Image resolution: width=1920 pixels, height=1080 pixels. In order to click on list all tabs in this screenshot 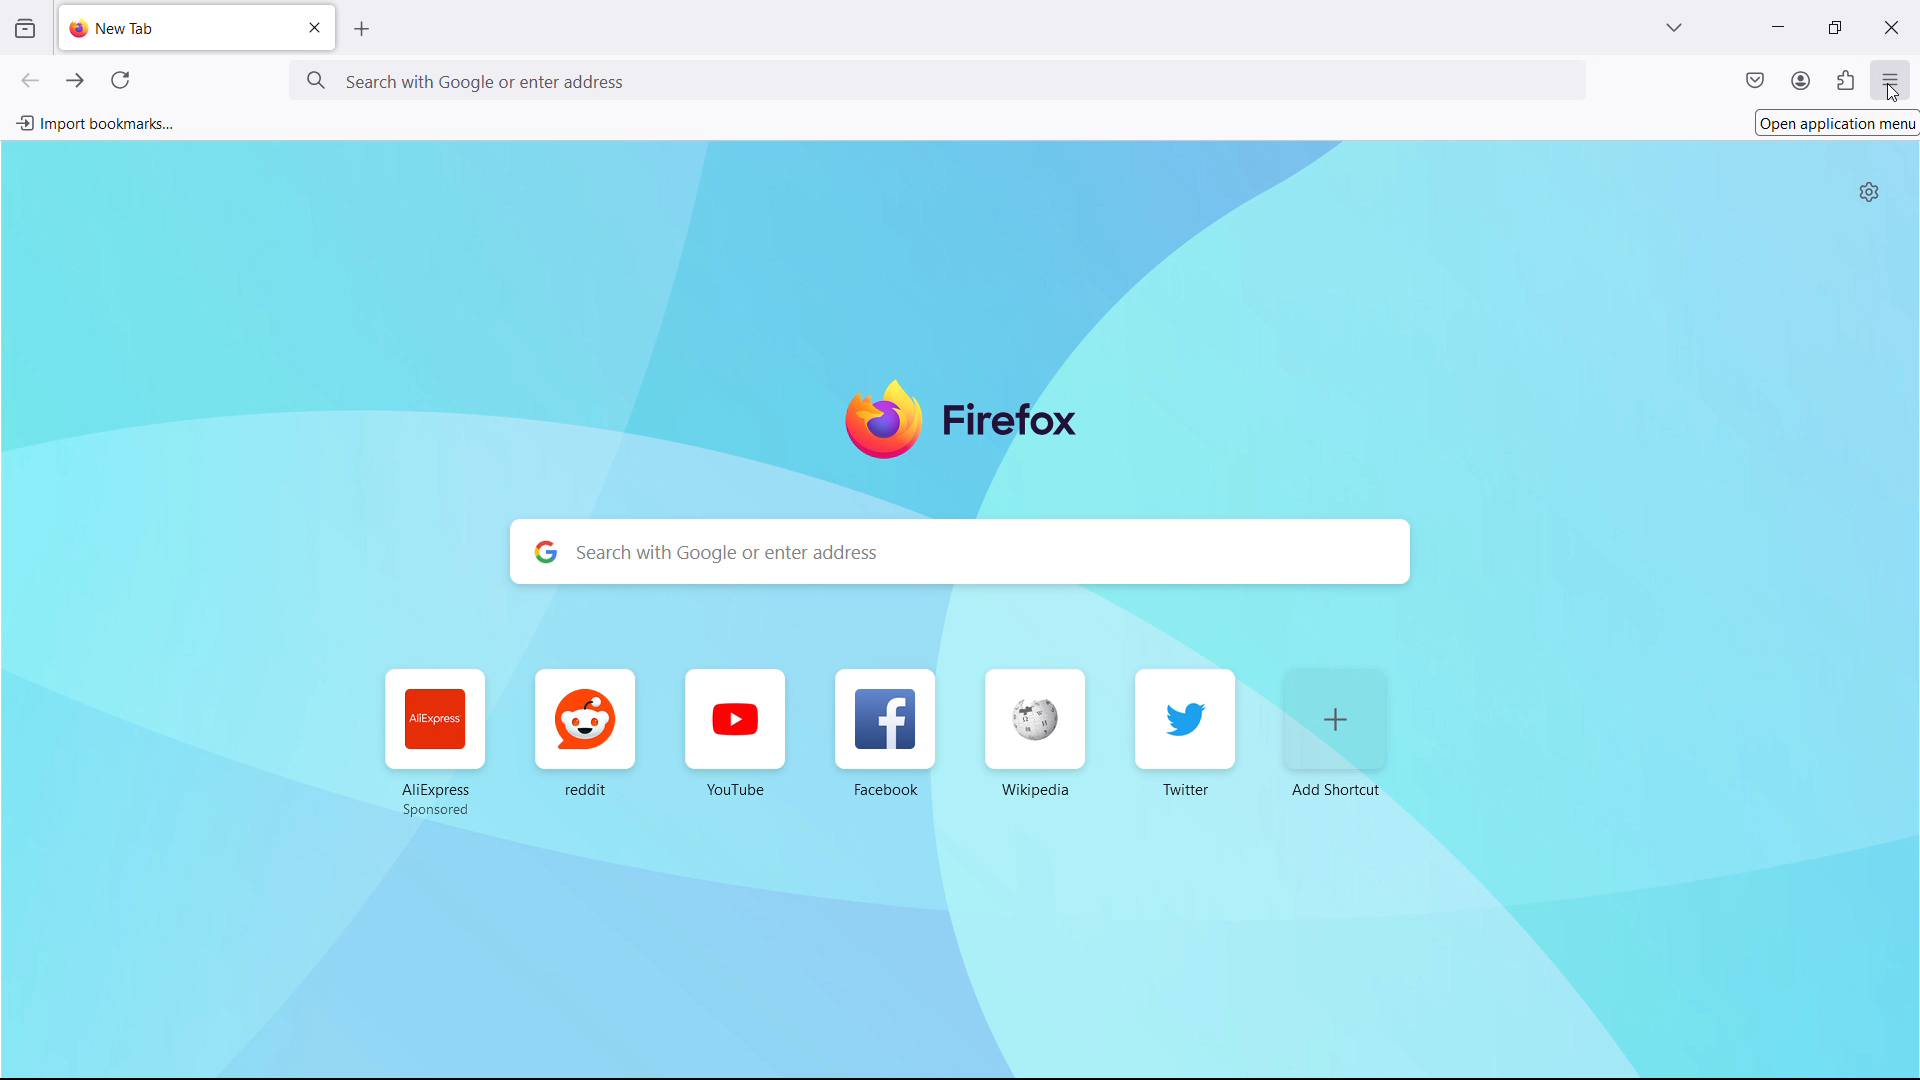, I will do `click(1674, 25)`.